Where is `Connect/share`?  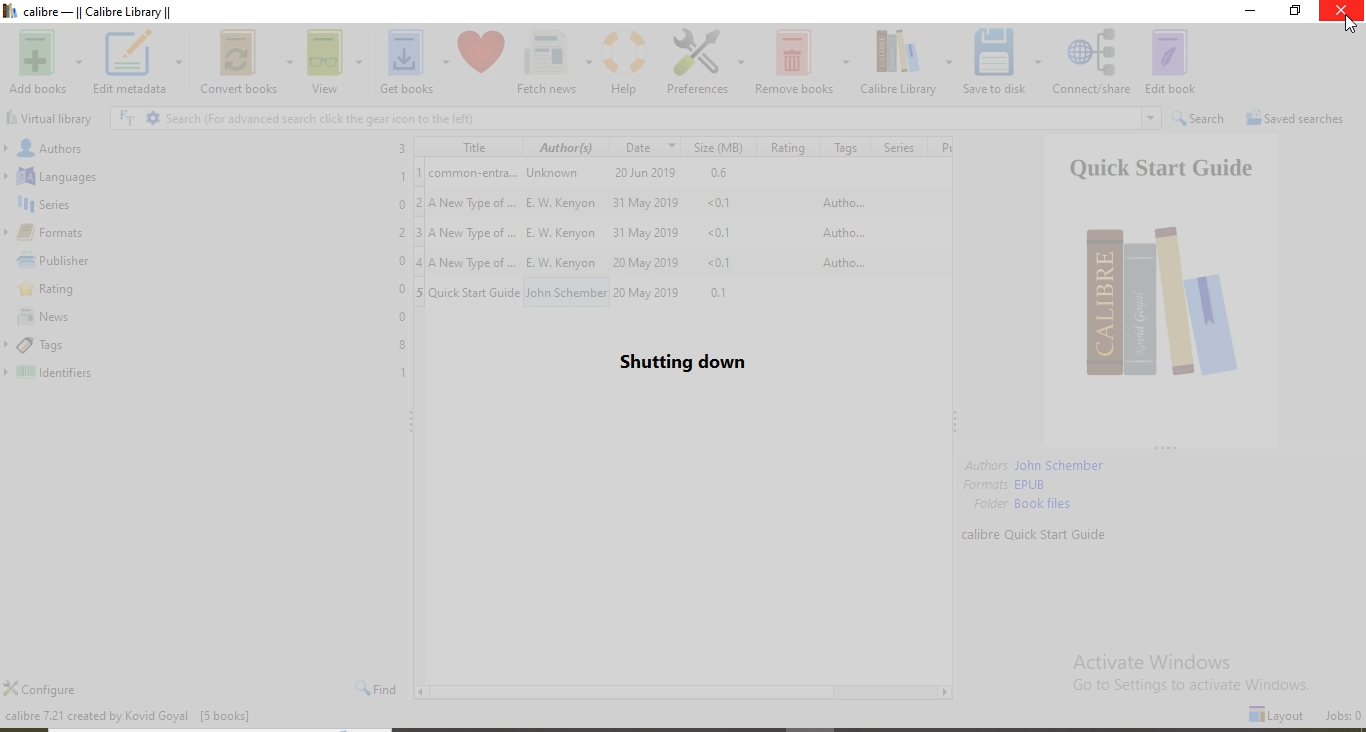 Connect/share is located at coordinates (1092, 63).